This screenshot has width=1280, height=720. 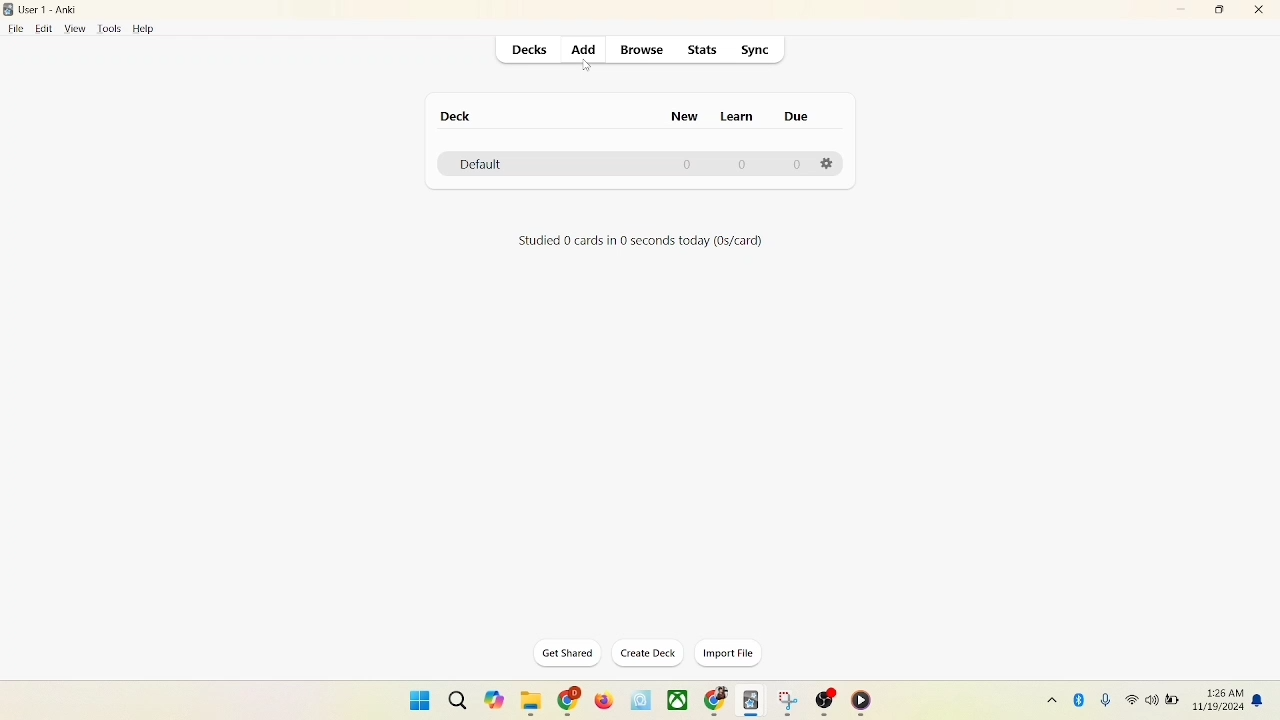 I want to click on , so click(x=743, y=168).